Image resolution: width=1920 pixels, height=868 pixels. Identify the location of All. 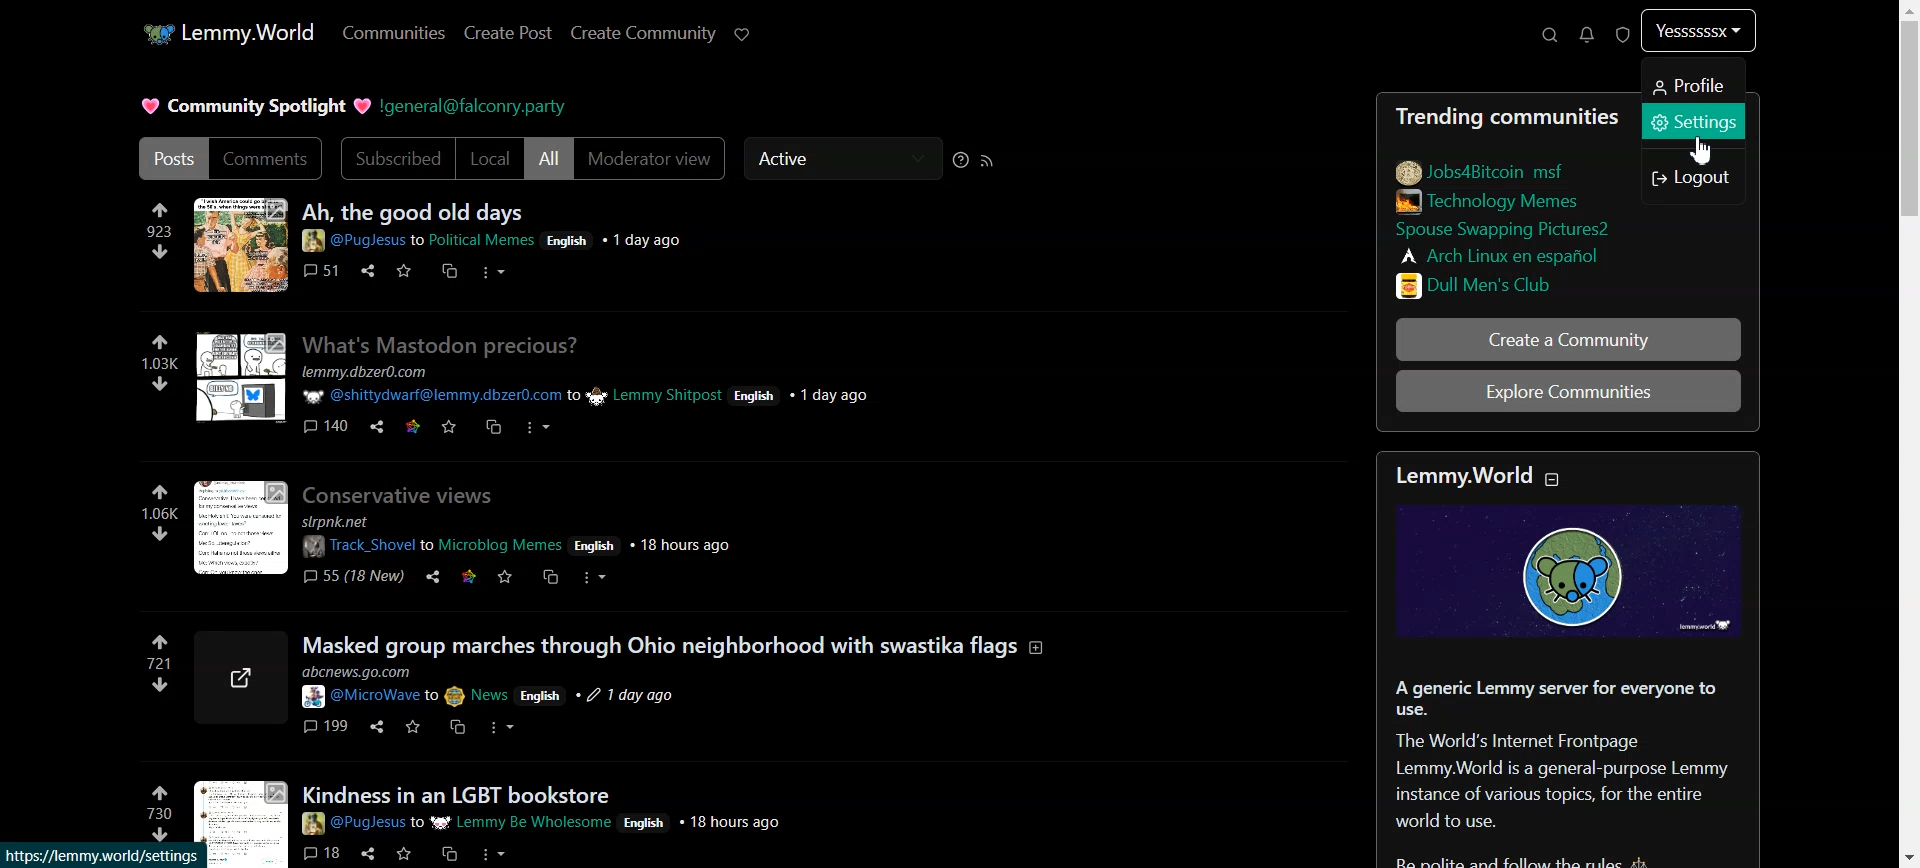
(549, 160).